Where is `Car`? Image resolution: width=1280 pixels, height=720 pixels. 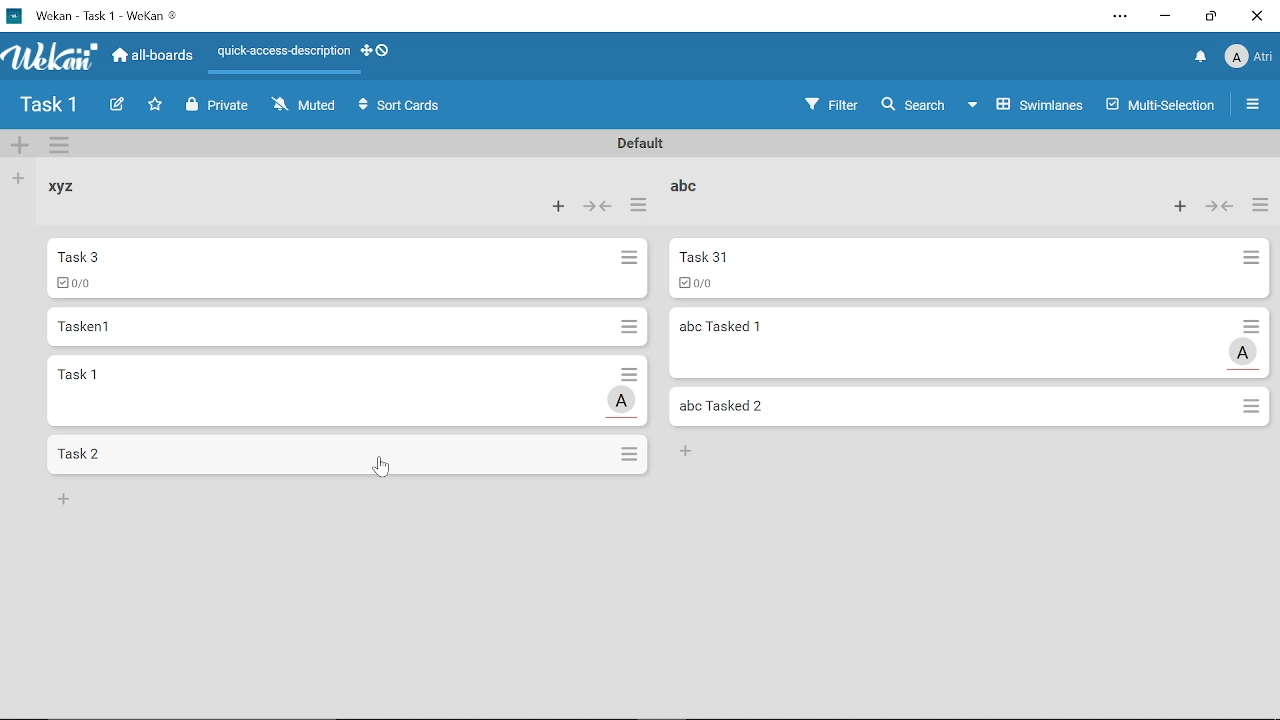
Car is located at coordinates (332, 267).